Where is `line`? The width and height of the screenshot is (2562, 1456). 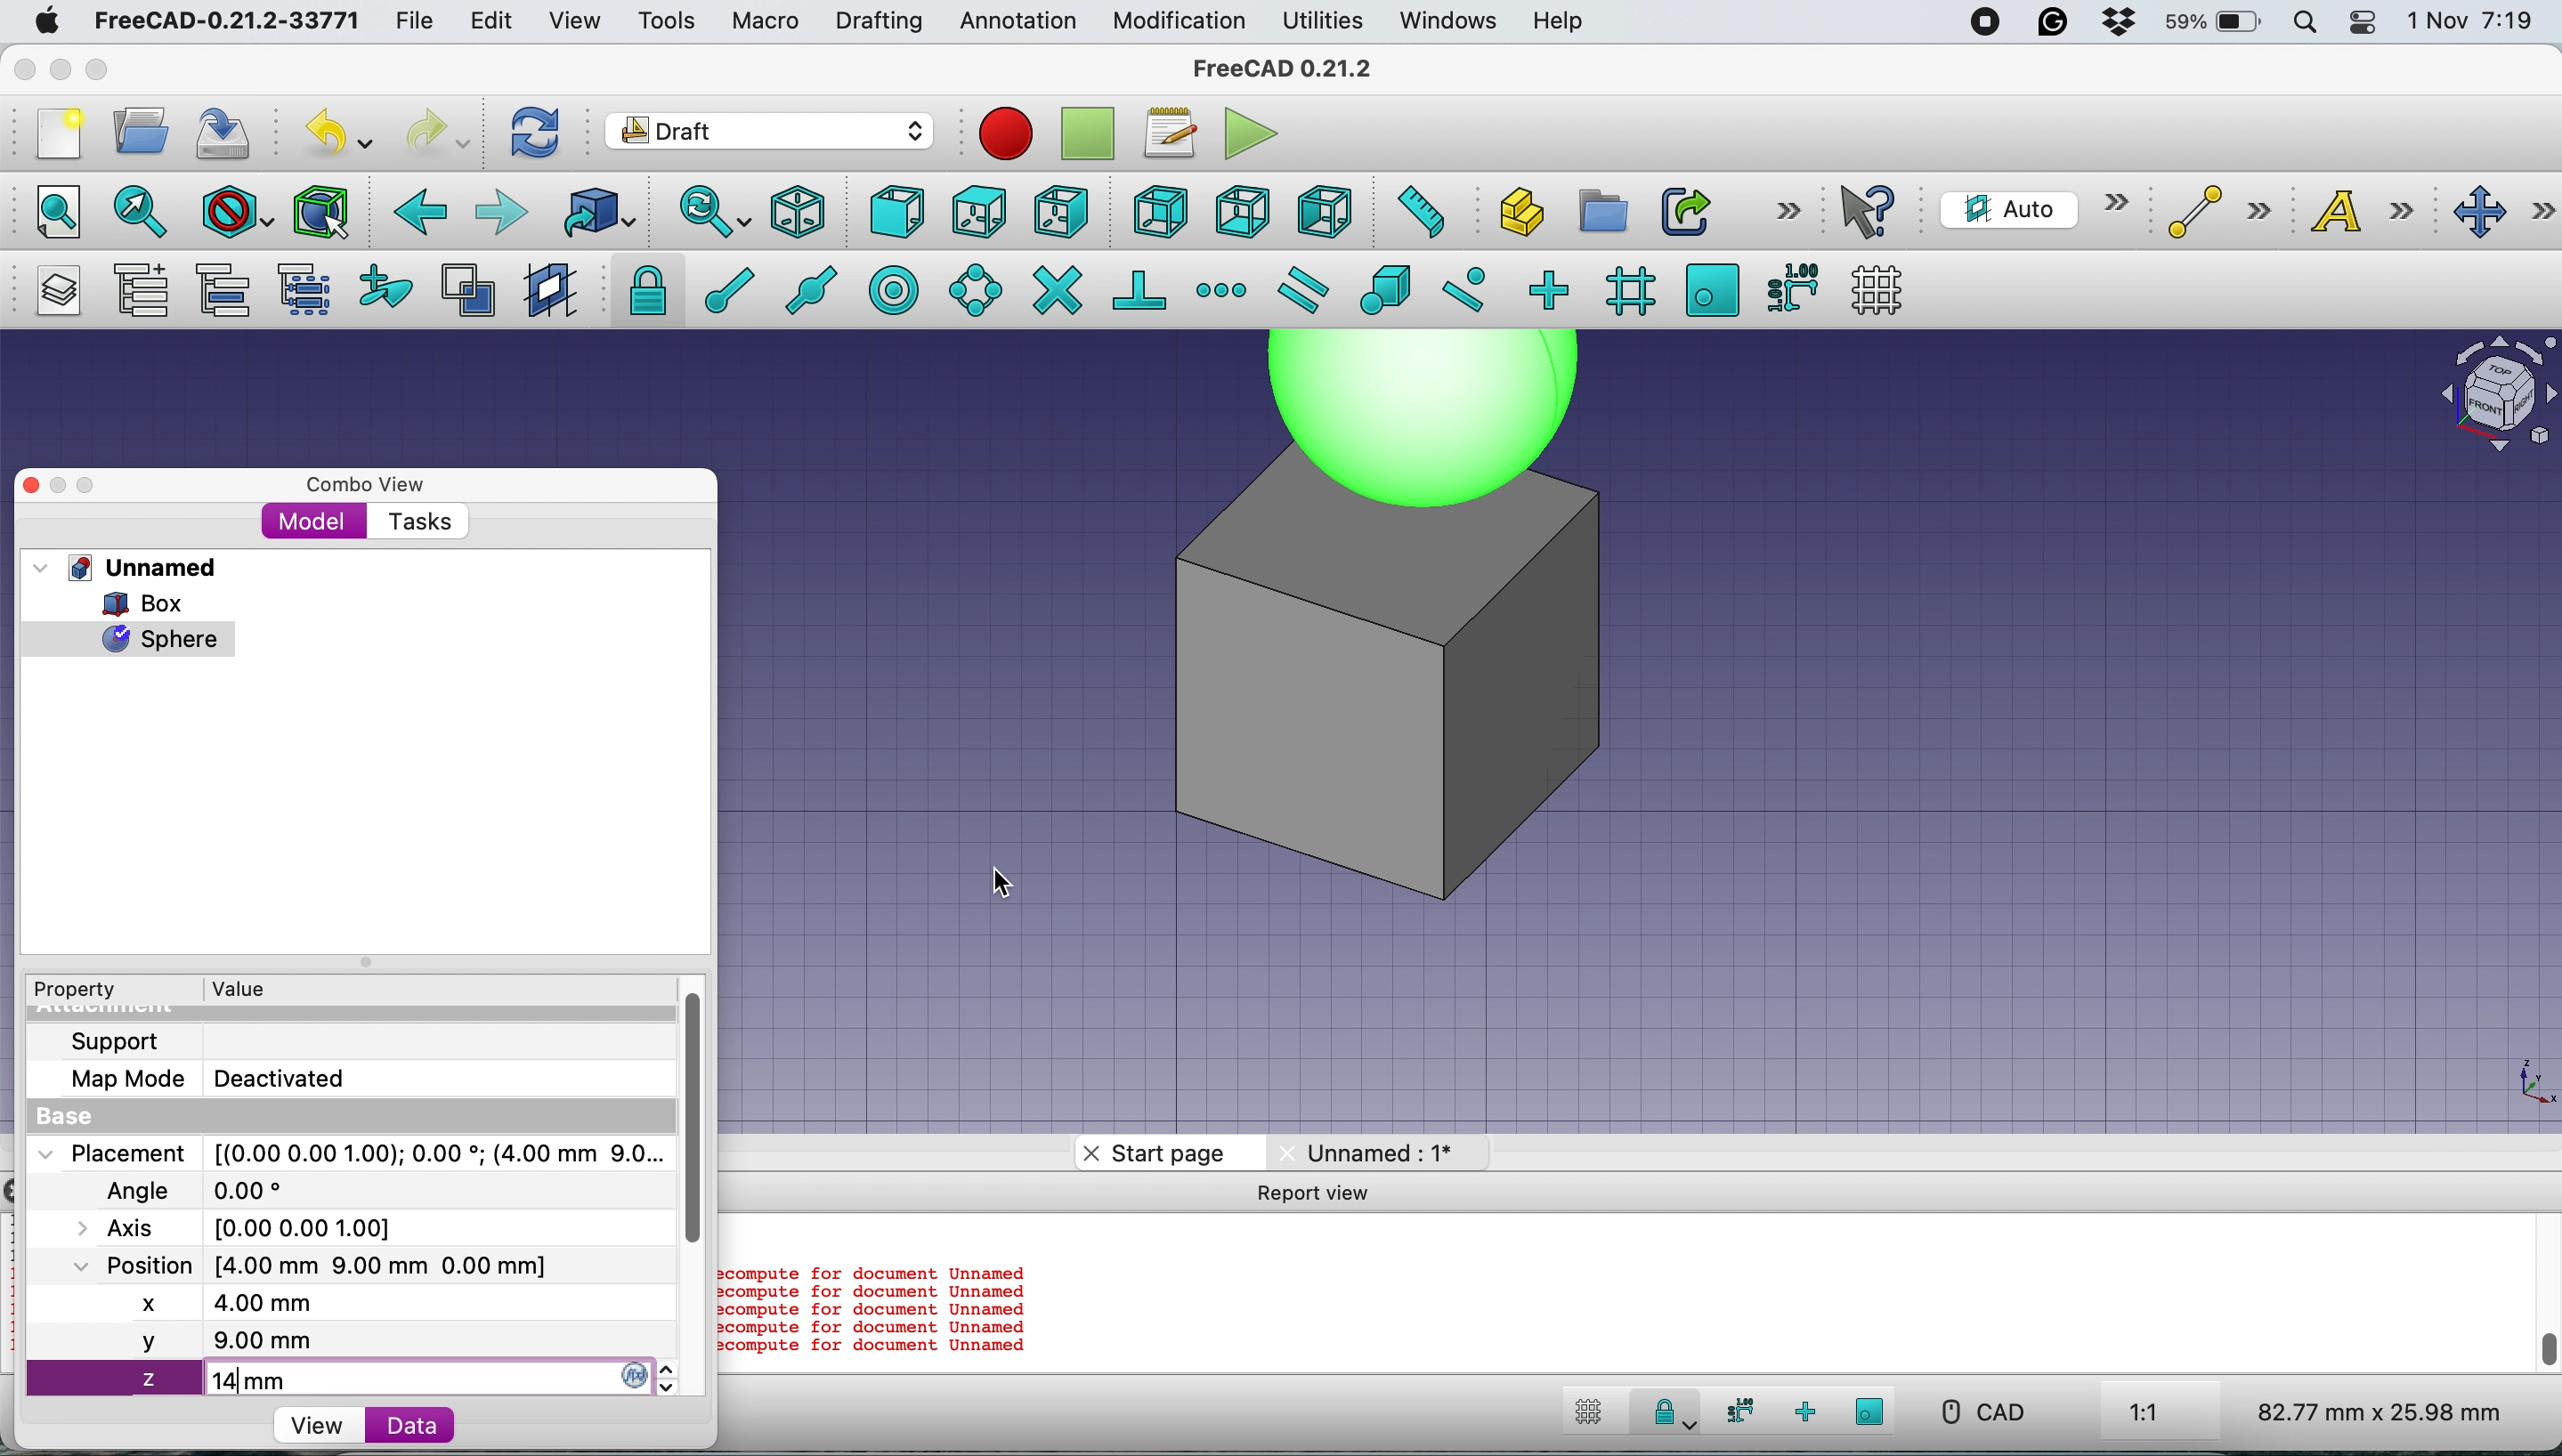
line is located at coordinates (2213, 212).